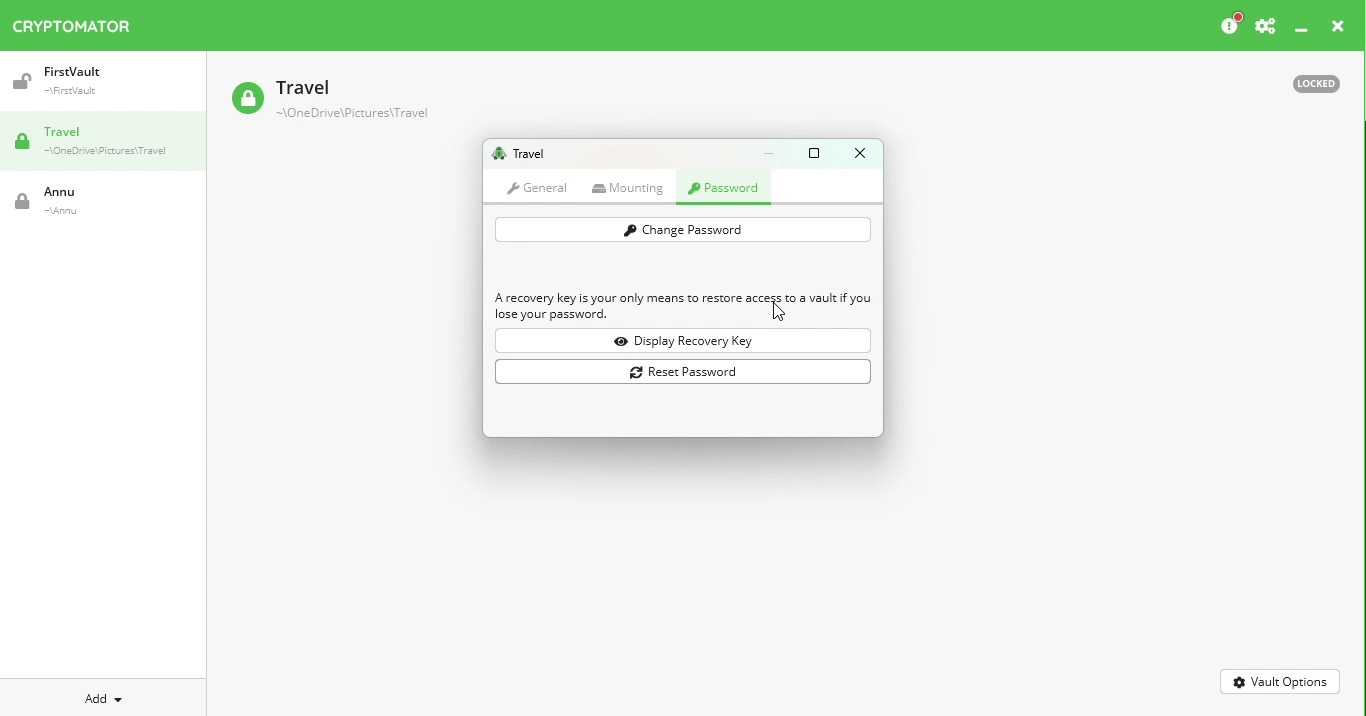 Image resolution: width=1366 pixels, height=716 pixels. Describe the element at coordinates (859, 153) in the screenshot. I see `Close` at that location.